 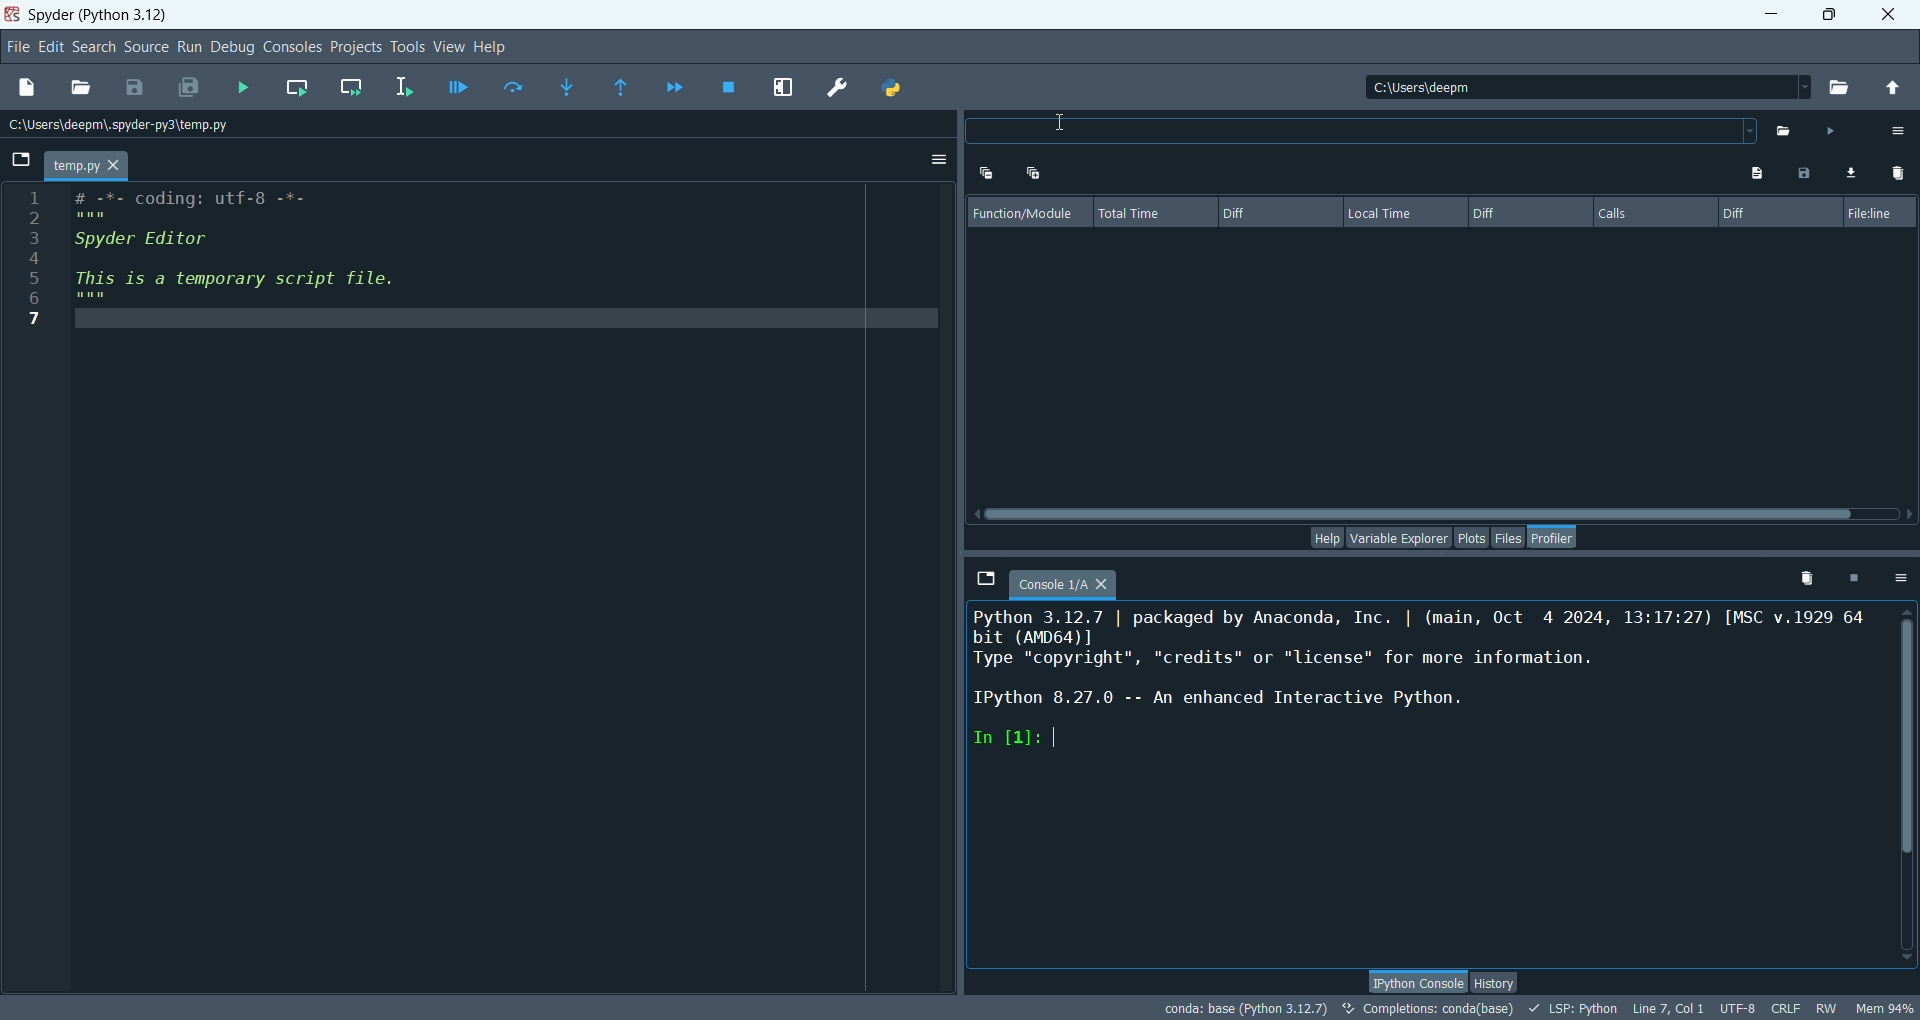 I want to click on PYTHONPATH manager, so click(x=893, y=90).